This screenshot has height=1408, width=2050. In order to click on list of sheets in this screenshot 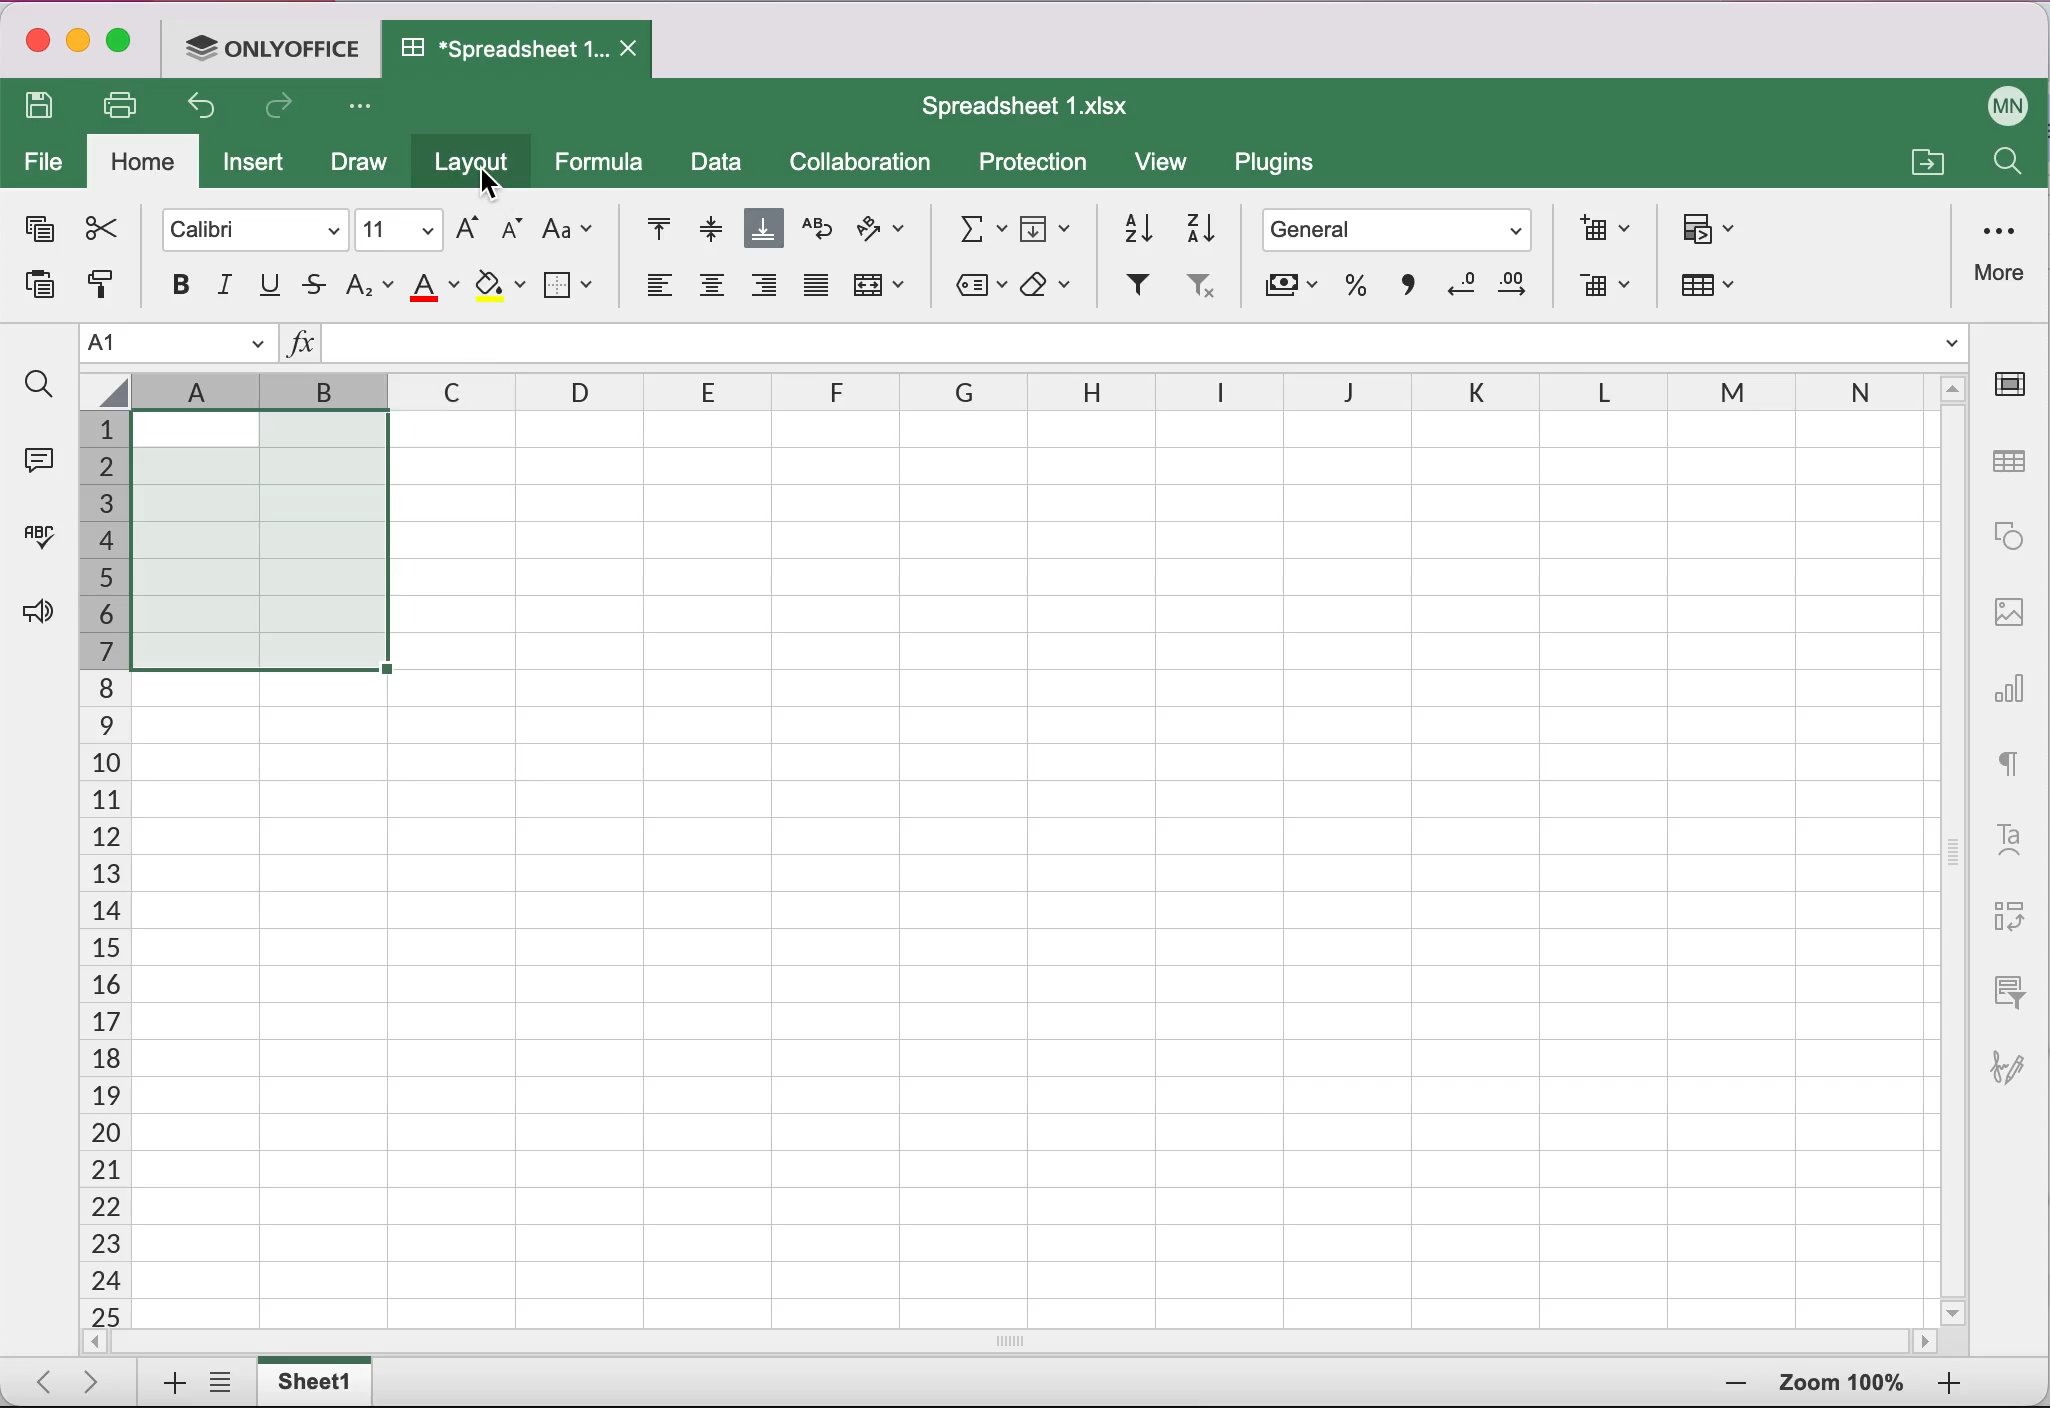, I will do `click(226, 1384)`.